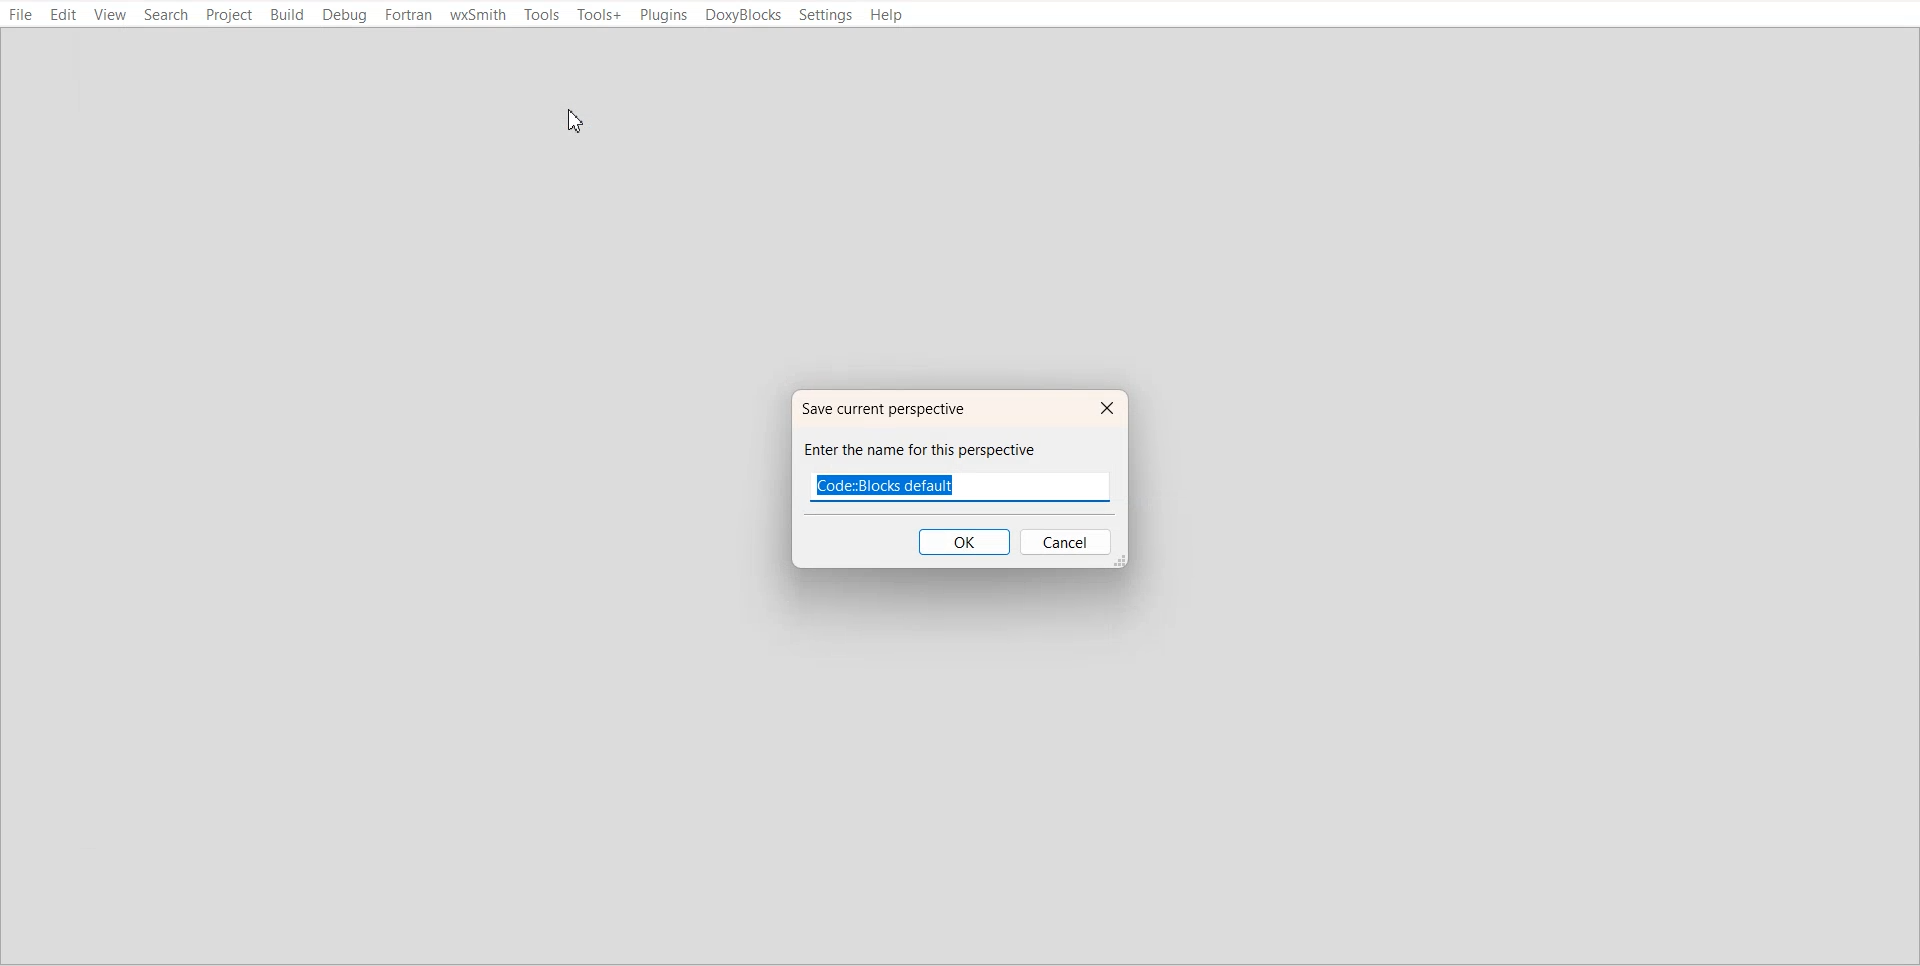 The image size is (1920, 966). I want to click on Settings, so click(826, 15).